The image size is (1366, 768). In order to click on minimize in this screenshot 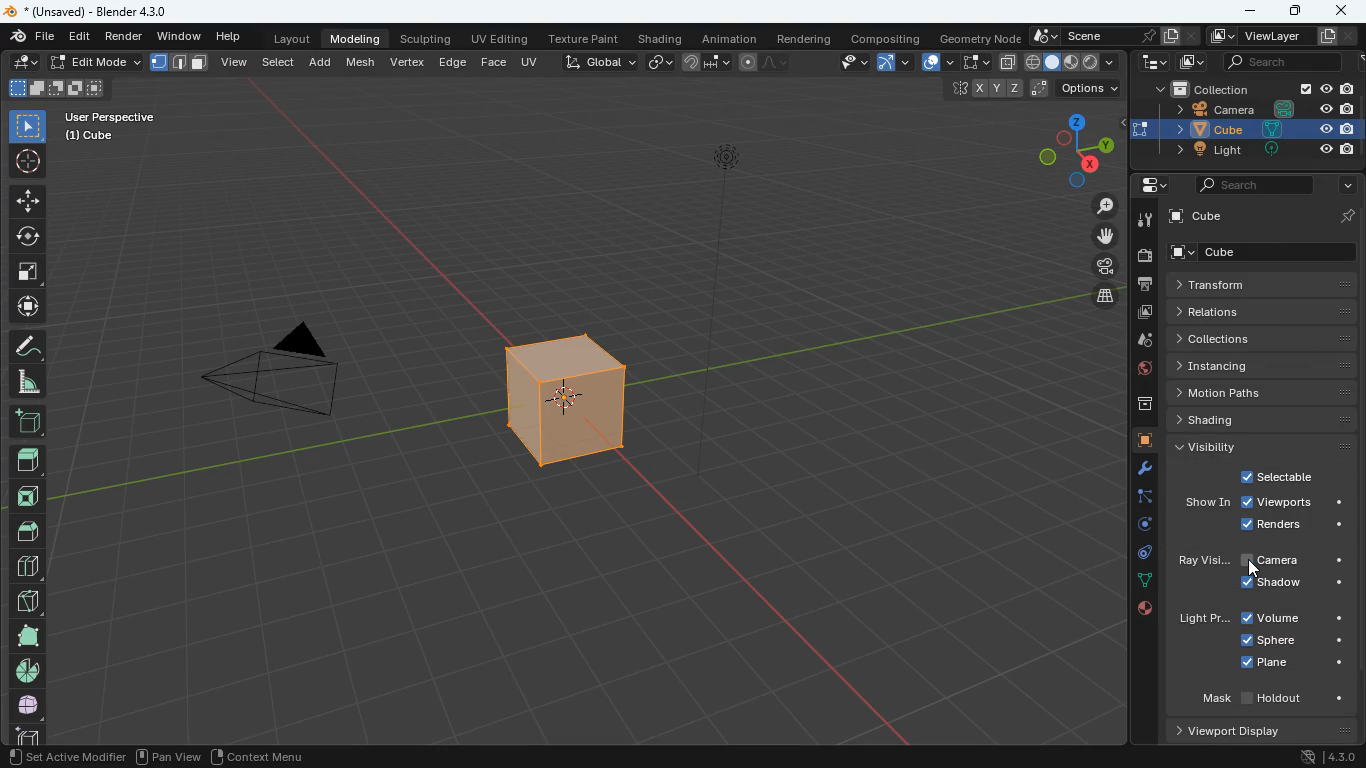, I will do `click(1254, 11)`.